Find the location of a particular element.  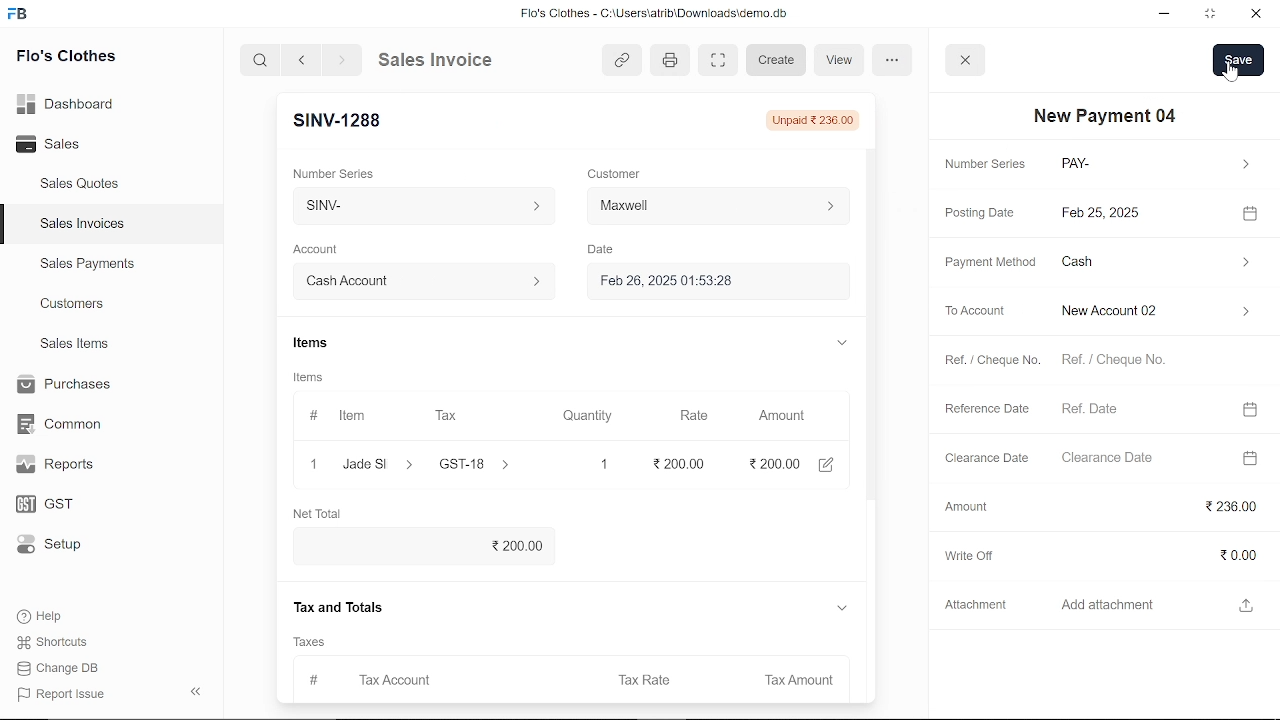

Sales Invoice is located at coordinates (450, 59).